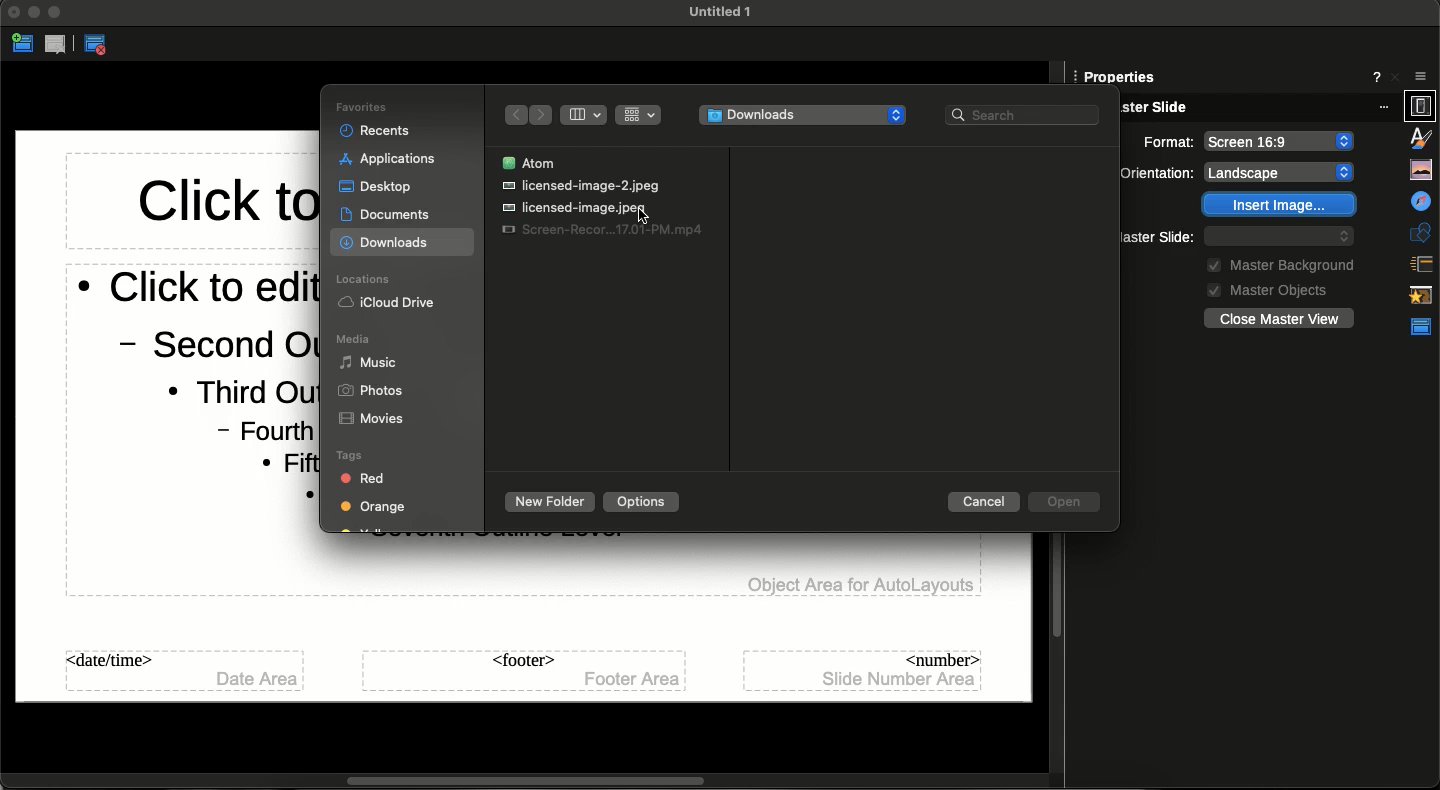 The image size is (1440, 790). Describe the element at coordinates (1276, 263) in the screenshot. I see `Master background` at that location.